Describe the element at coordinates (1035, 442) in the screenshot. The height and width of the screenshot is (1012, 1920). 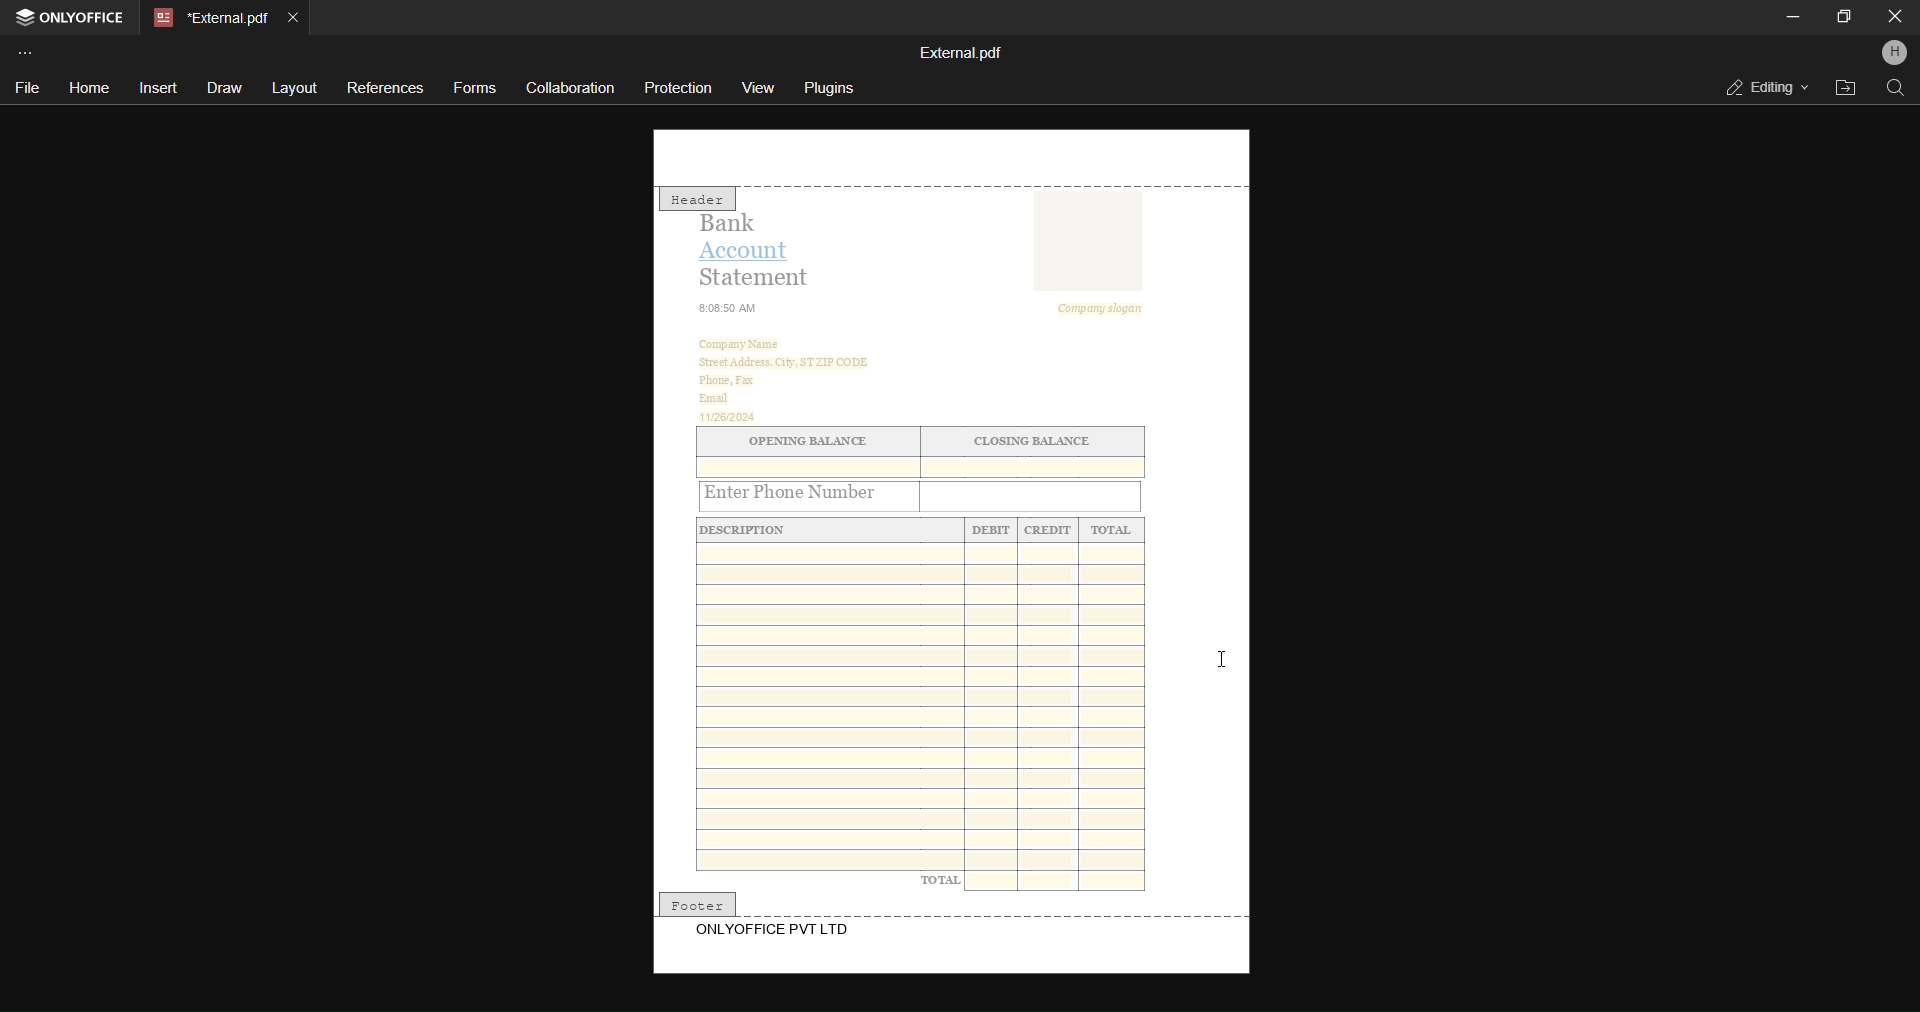
I see `CLOSING BALANCE` at that location.